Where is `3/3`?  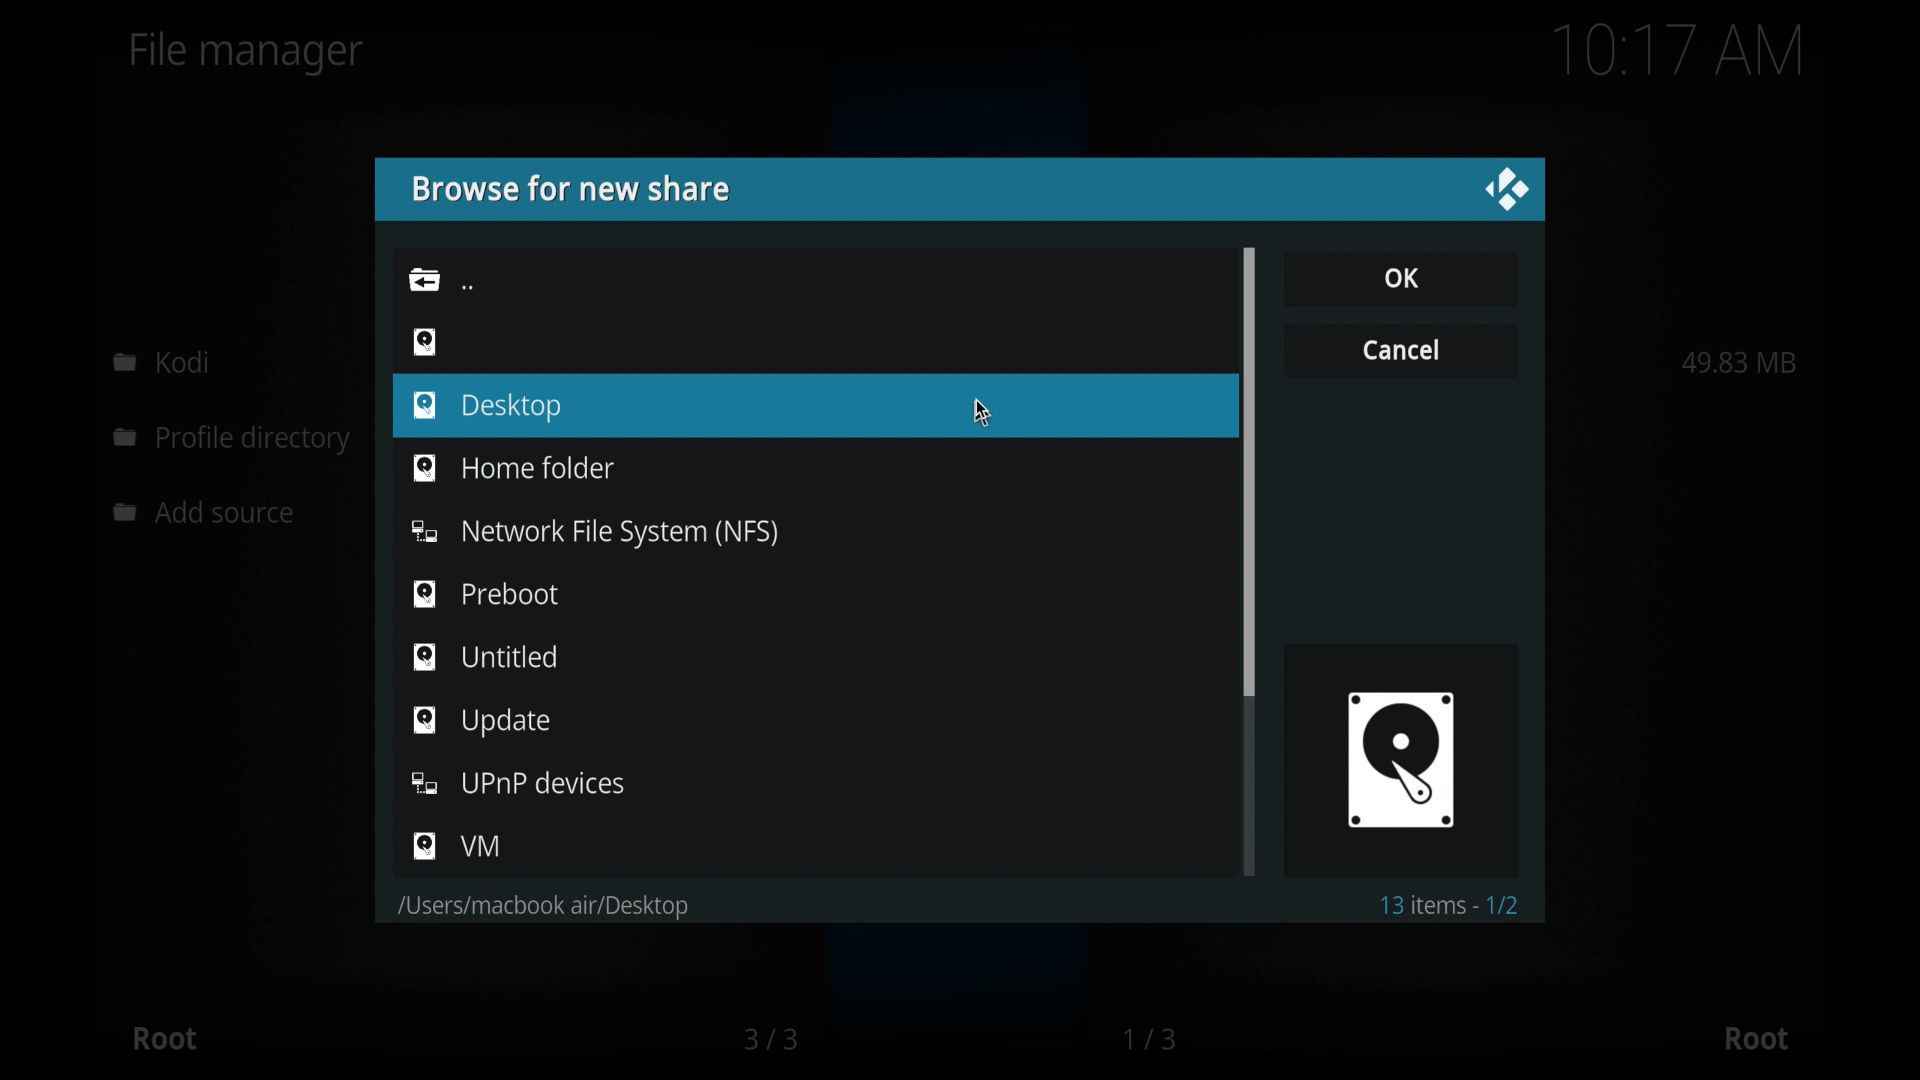 3/3 is located at coordinates (769, 1039).